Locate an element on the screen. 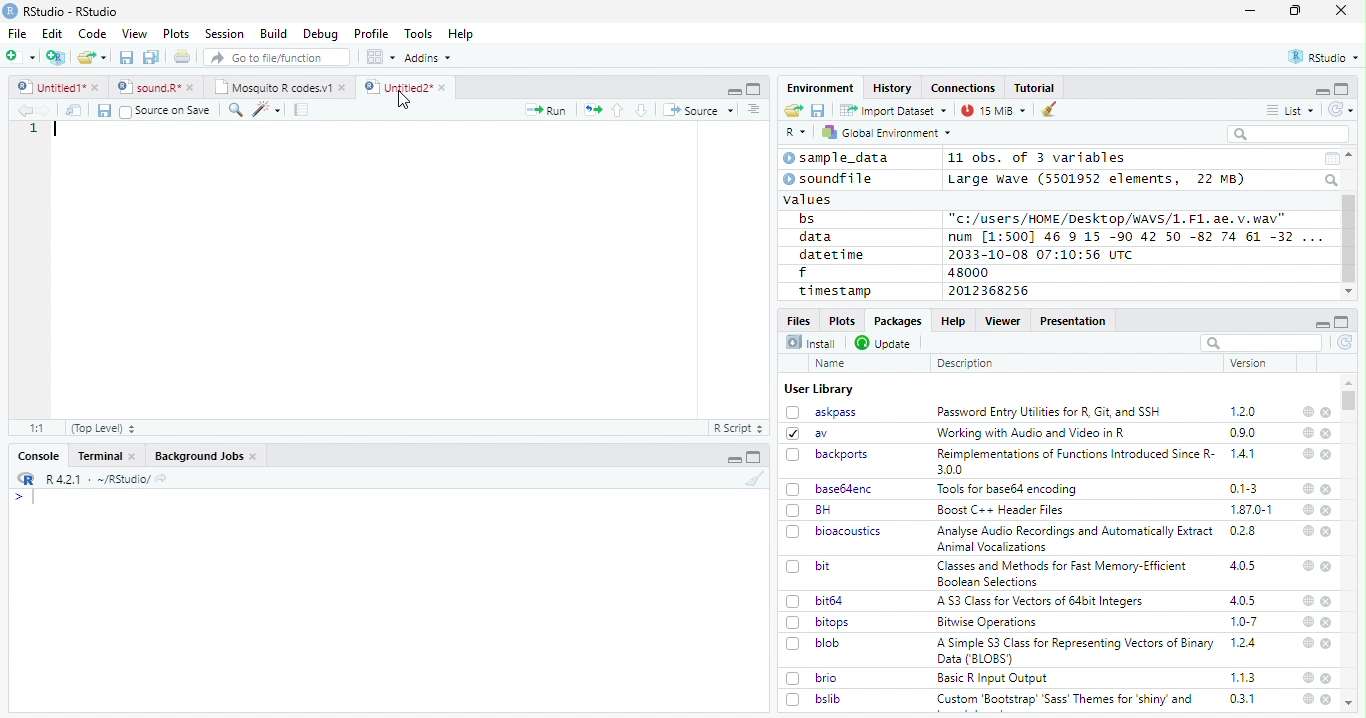 The width and height of the screenshot is (1366, 718). 1.2.0 is located at coordinates (1245, 411).